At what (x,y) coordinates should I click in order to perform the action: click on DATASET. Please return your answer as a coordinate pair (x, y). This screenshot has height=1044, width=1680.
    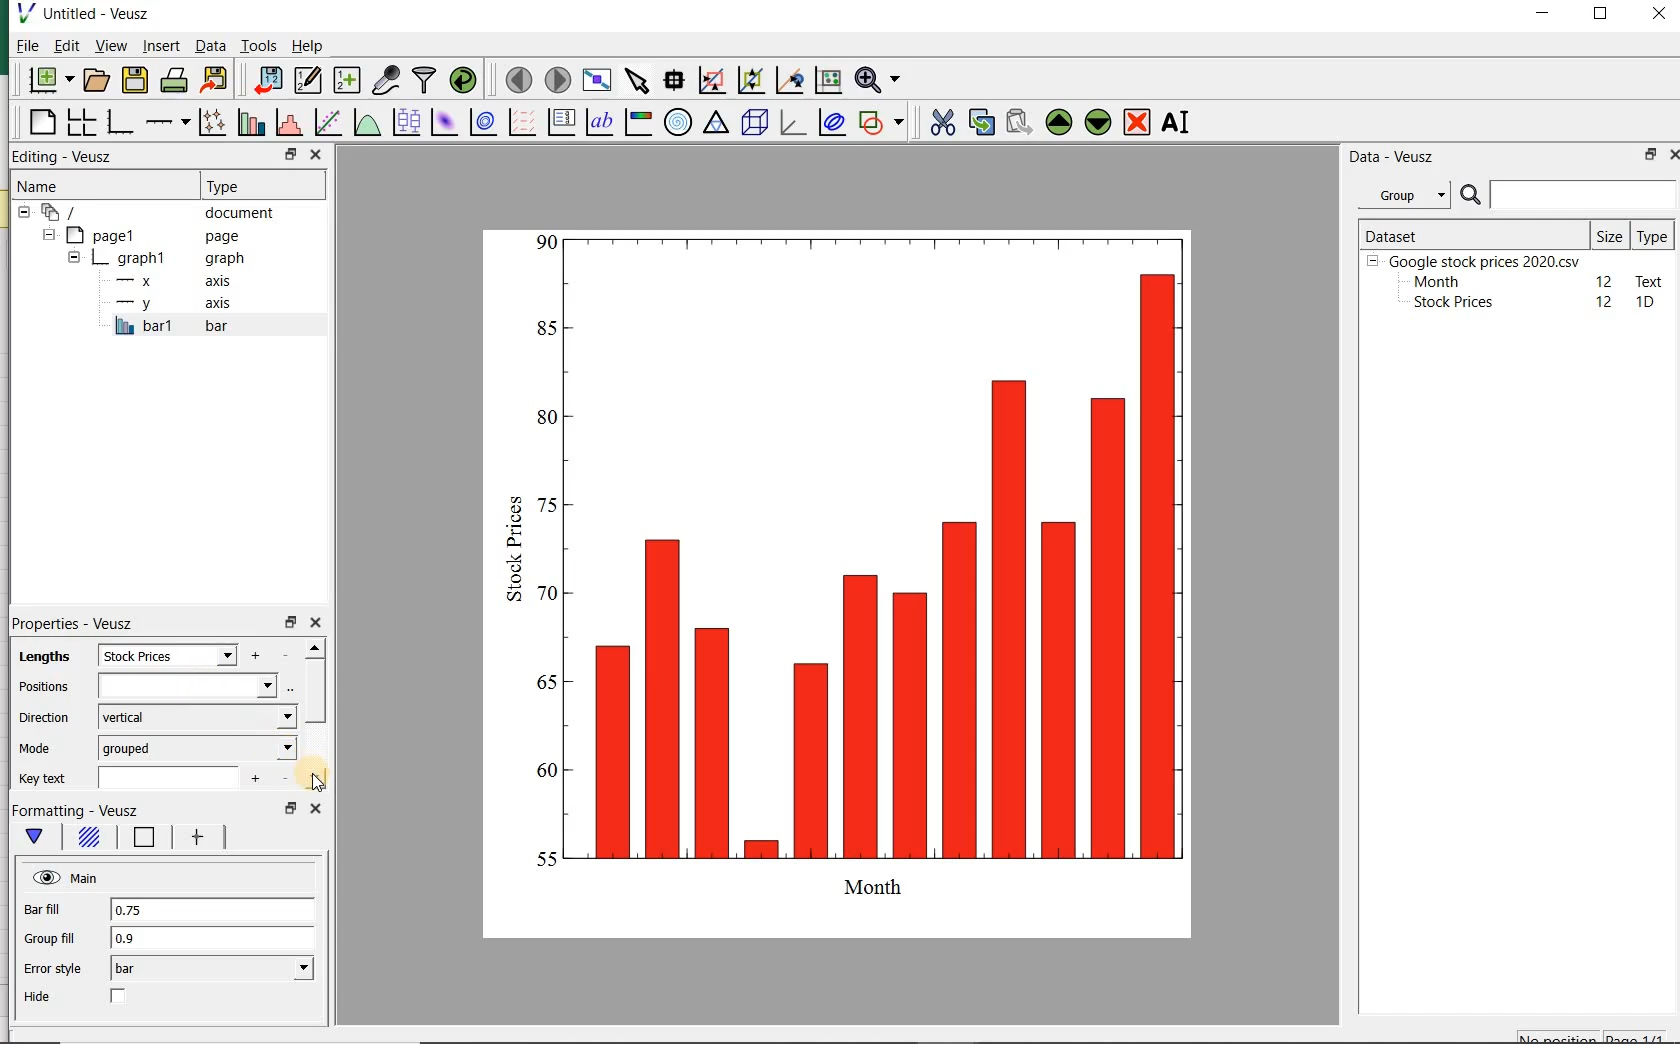
    Looking at the image, I should click on (1472, 232).